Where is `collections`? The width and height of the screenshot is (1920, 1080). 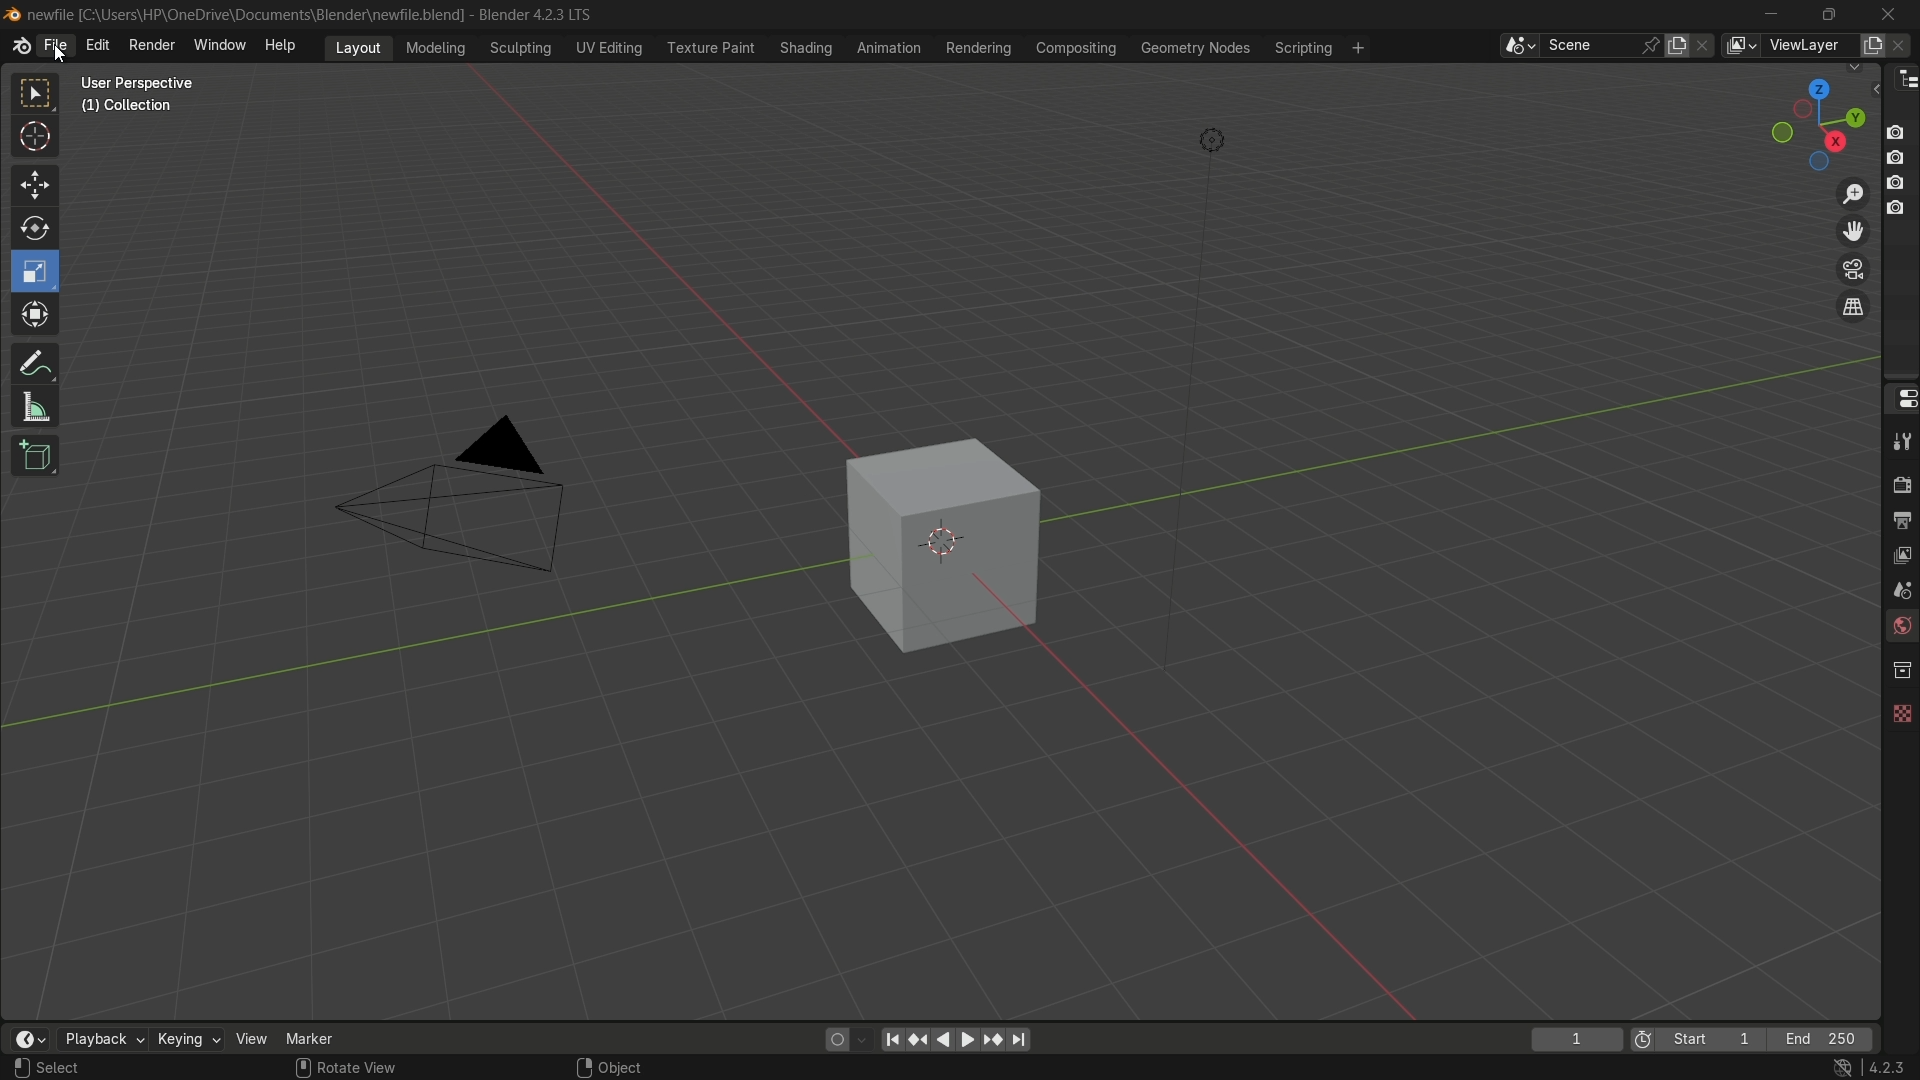
collections is located at coordinates (1901, 670).